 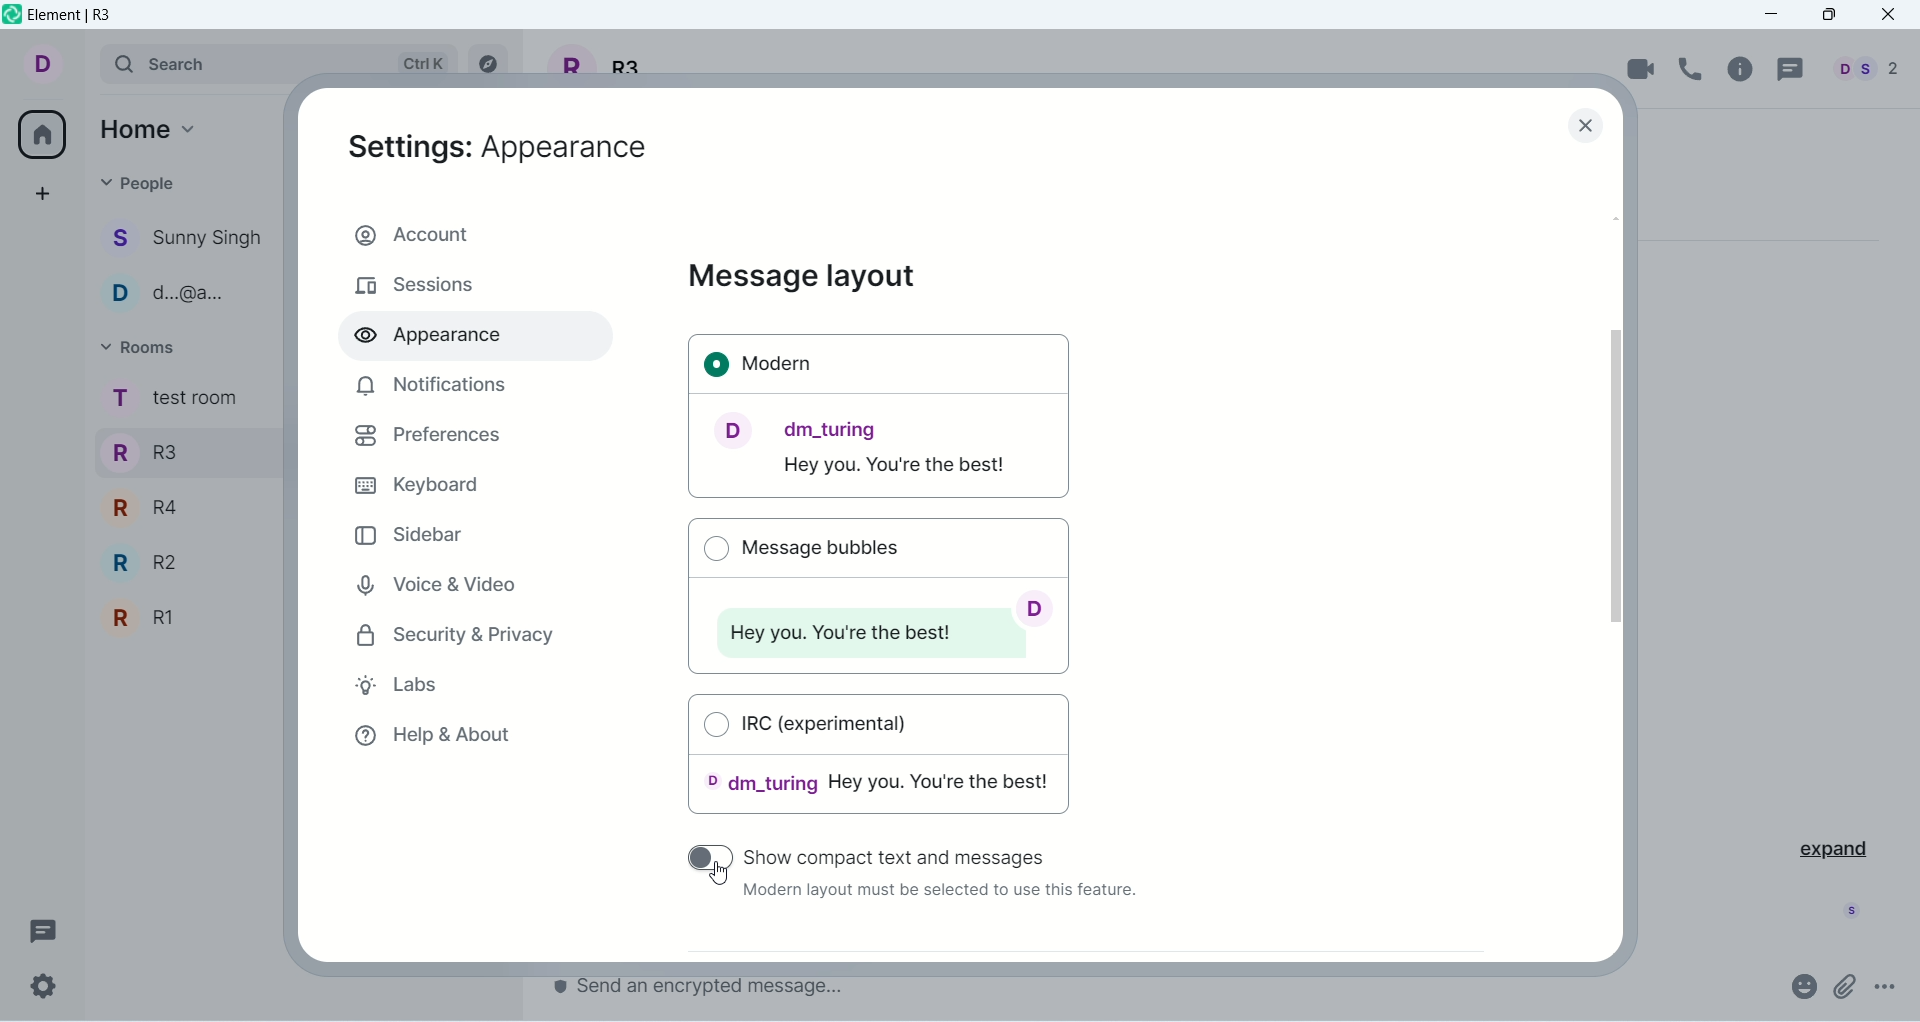 I want to click on IRC (experimental0, so click(x=880, y=761).